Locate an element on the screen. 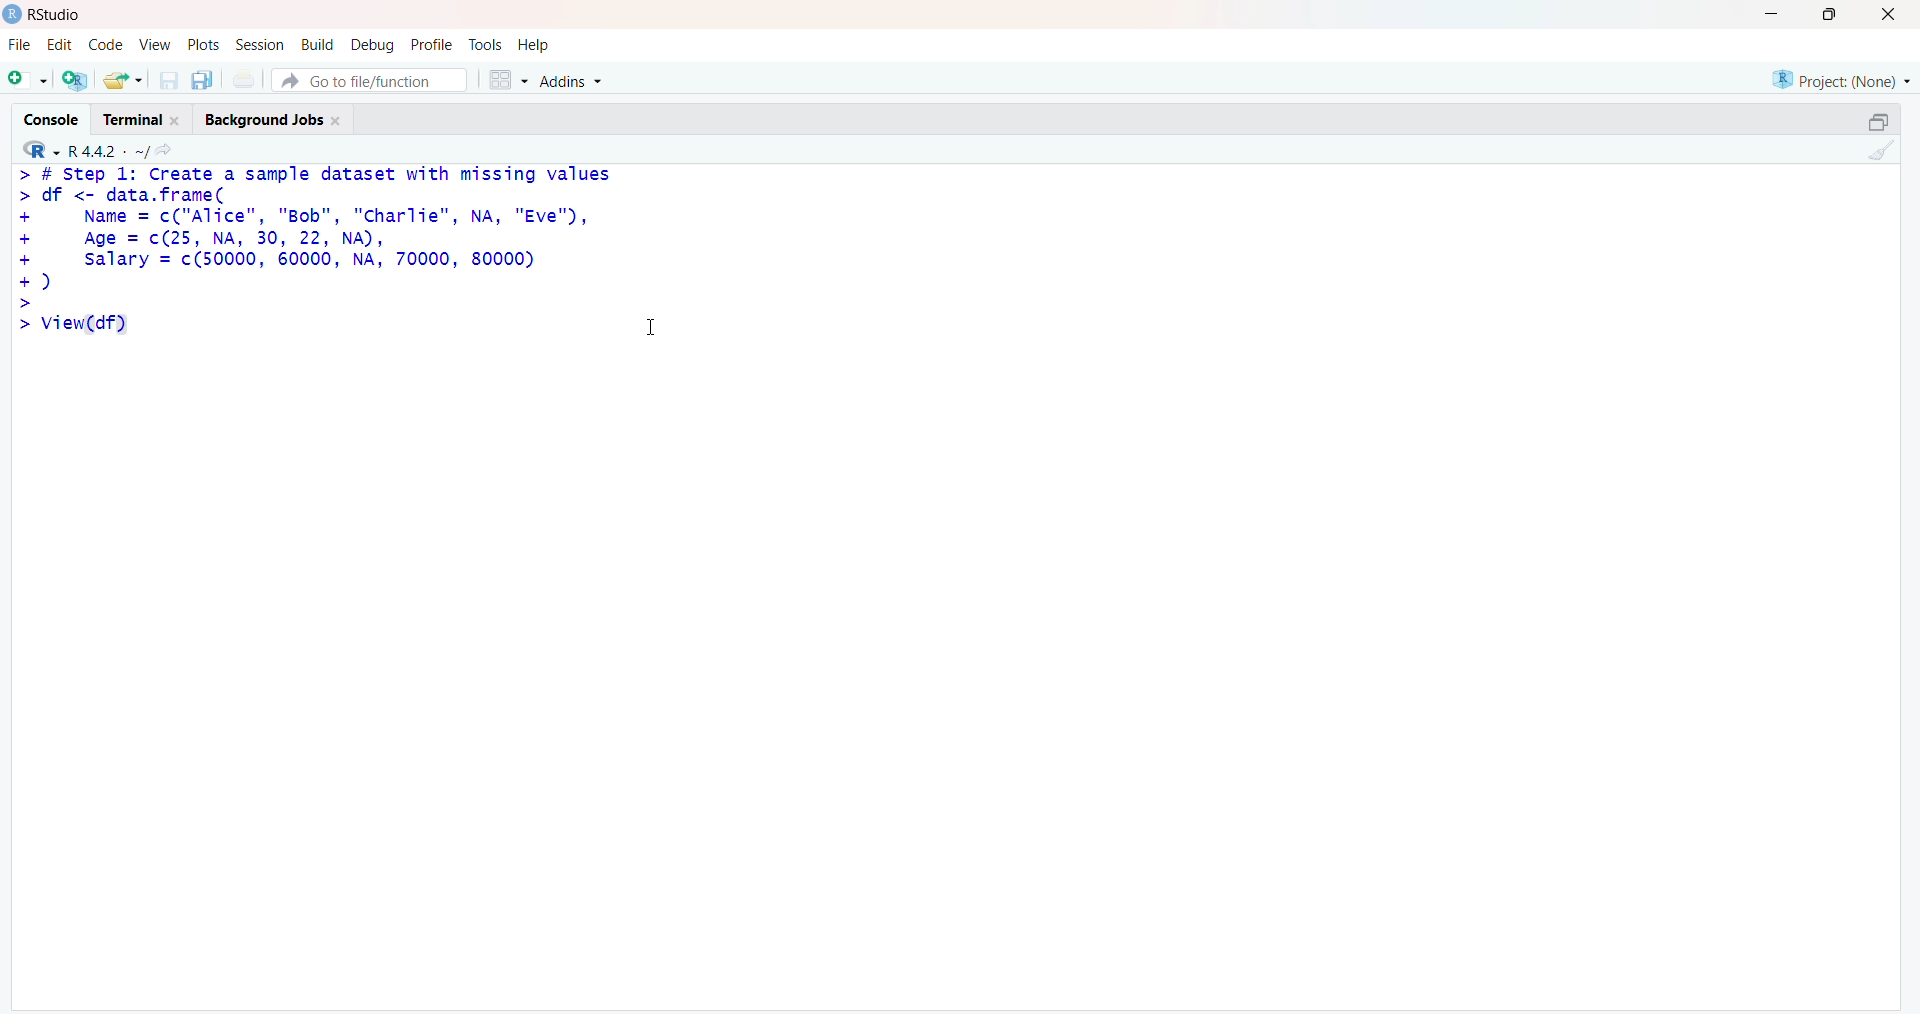 The image size is (1920, 1014). New File is located at coordinates (27, 80).